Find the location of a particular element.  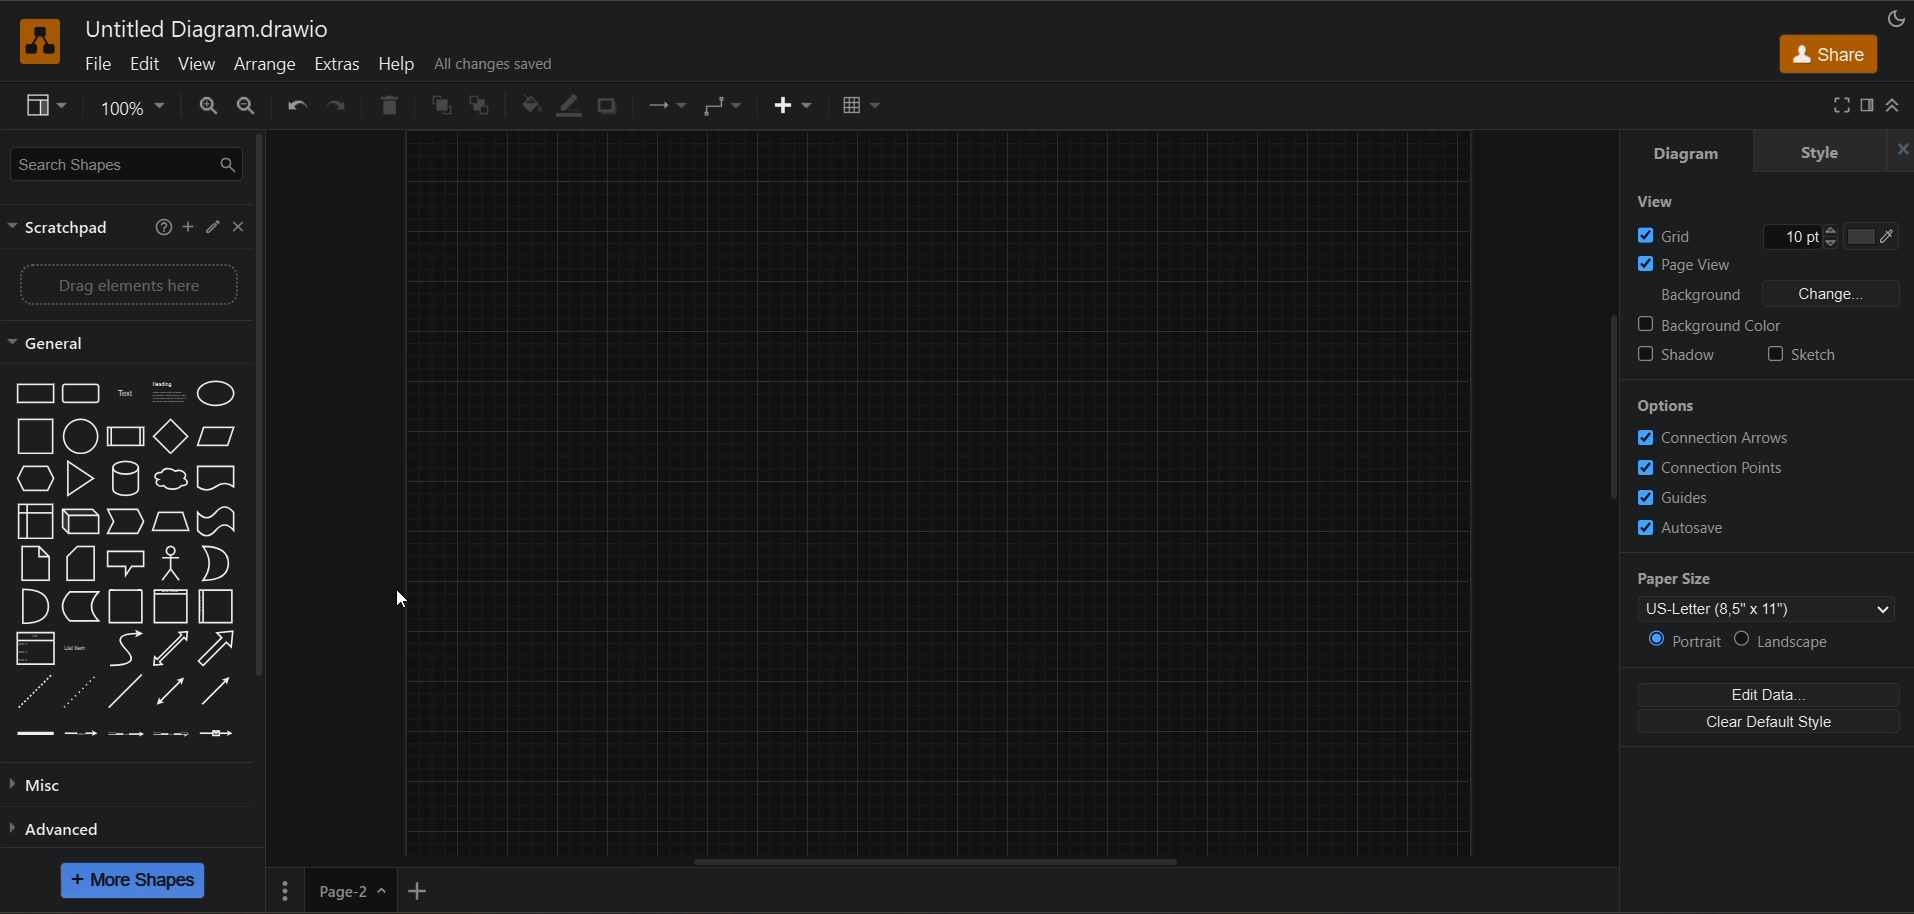

connection paths is located at coordinates (1717, 468).